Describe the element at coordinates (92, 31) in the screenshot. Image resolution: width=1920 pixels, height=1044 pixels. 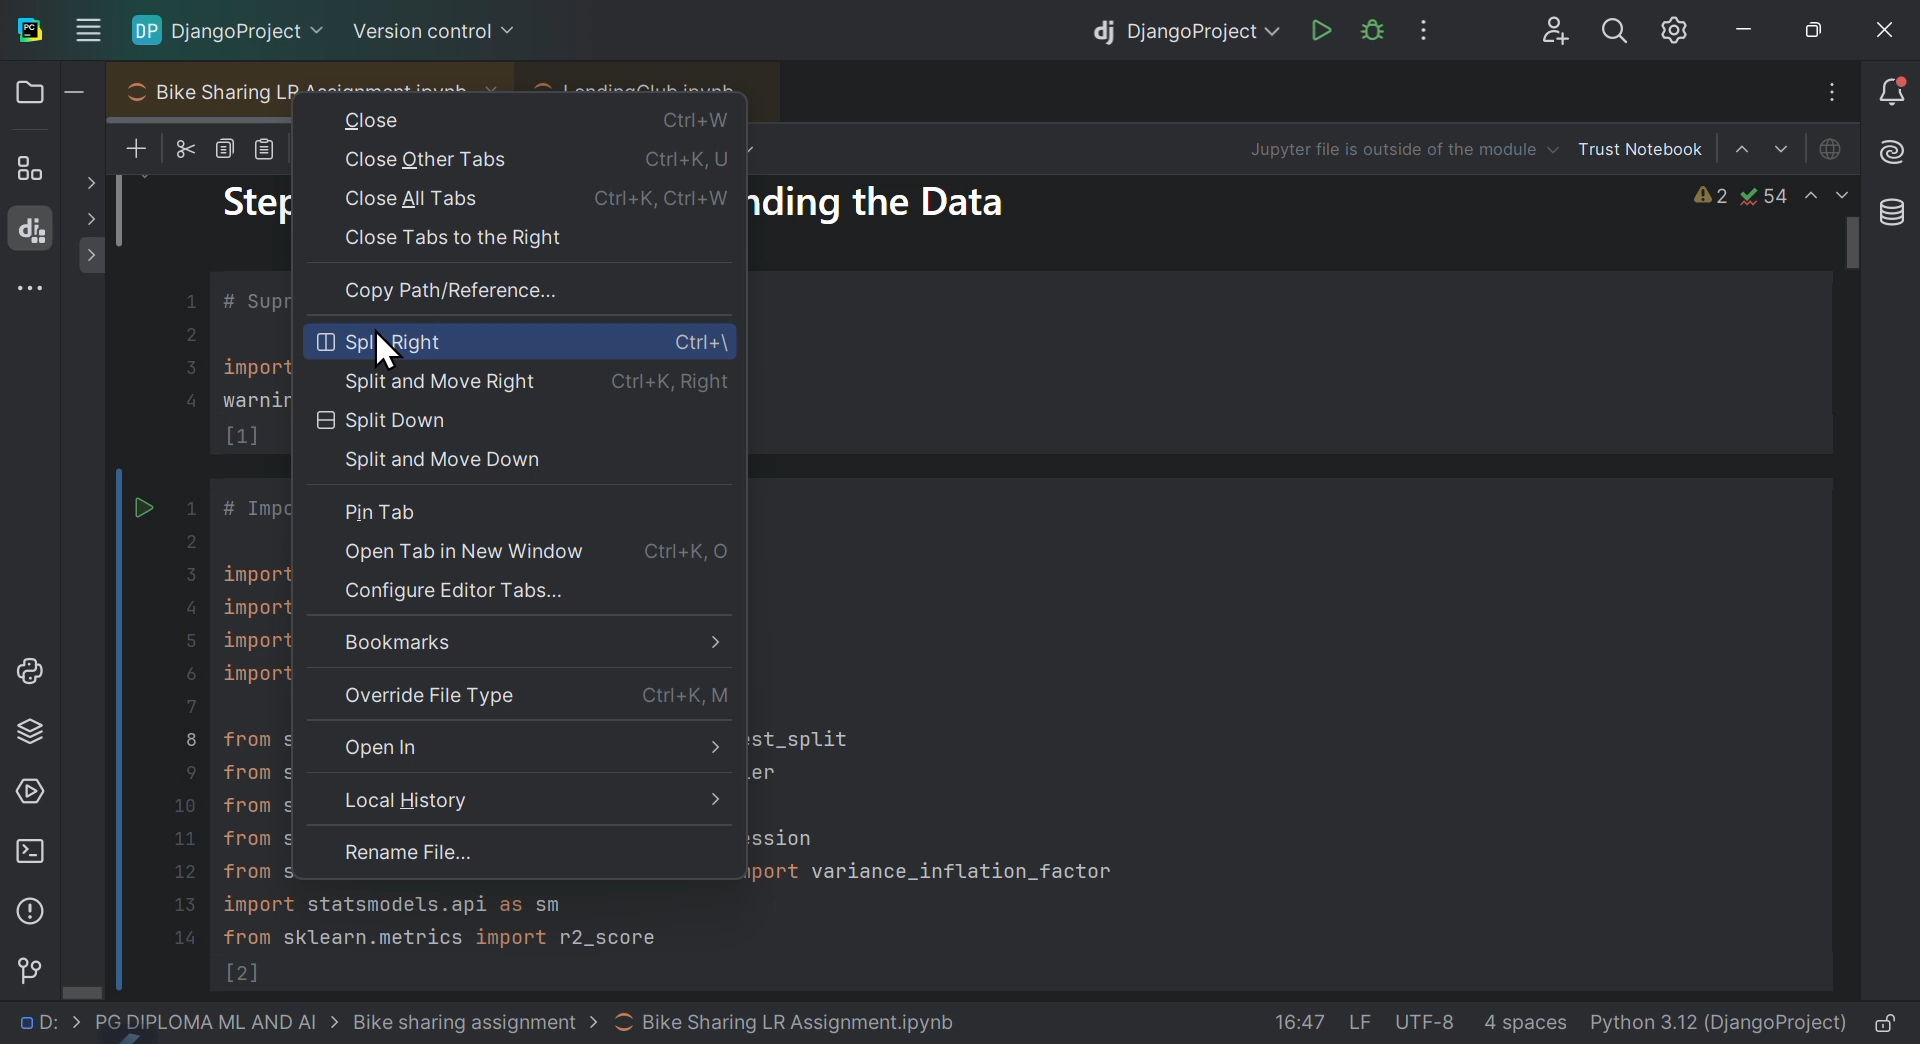
I see `` at that location.